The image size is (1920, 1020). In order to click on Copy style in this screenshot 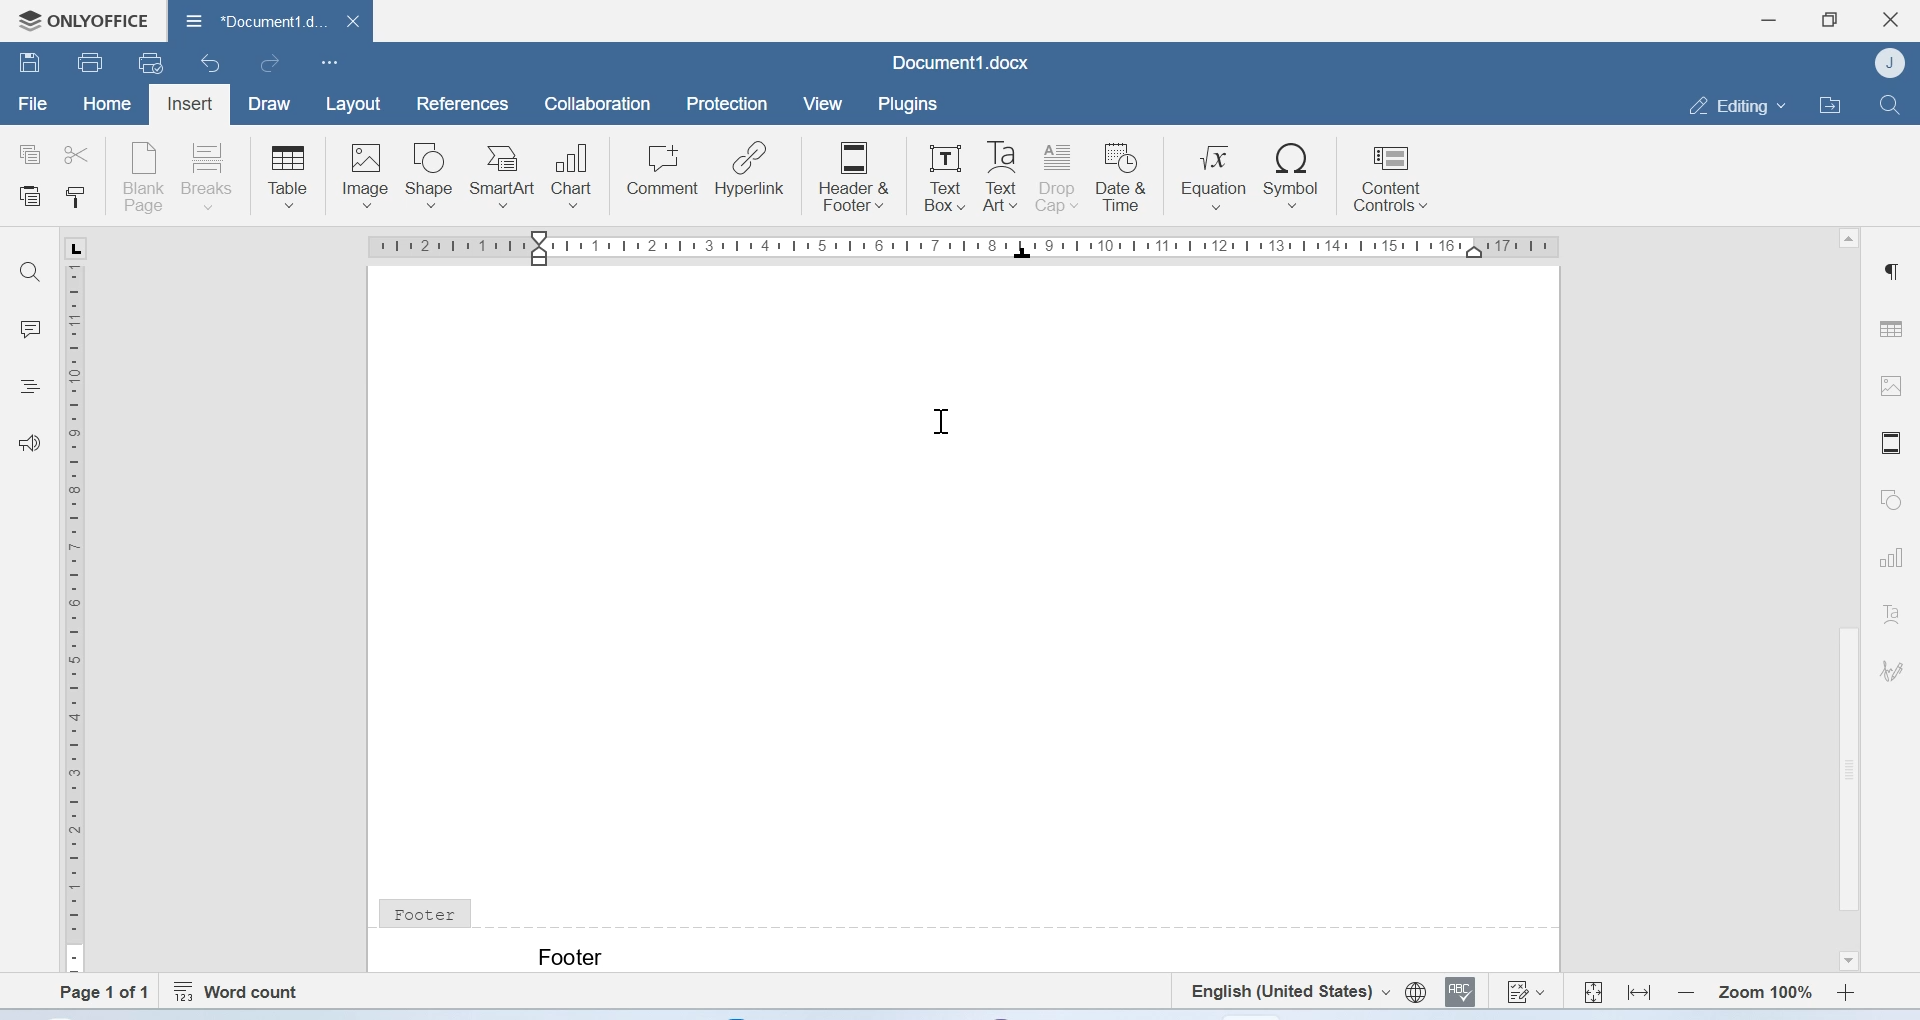, I will do `click(74, 199)`.